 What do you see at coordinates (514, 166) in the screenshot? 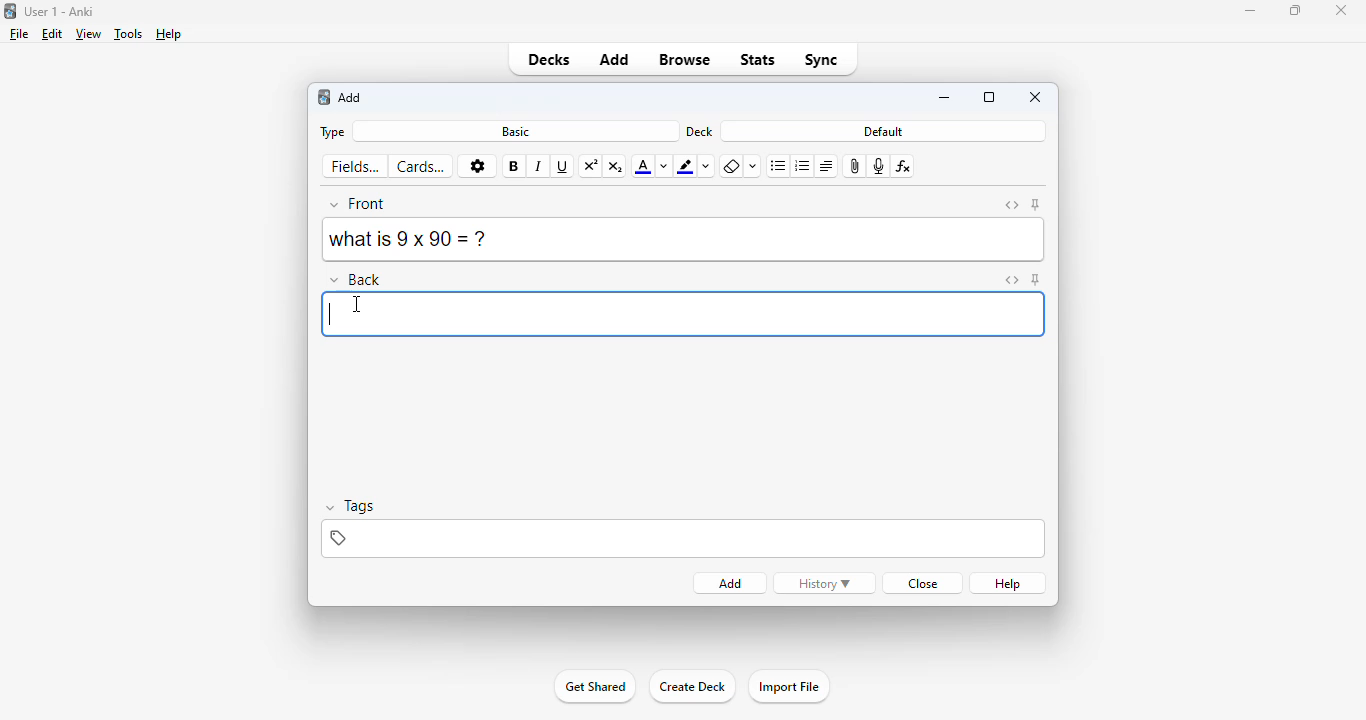
I see `bold` at bounding box center [514, 166].